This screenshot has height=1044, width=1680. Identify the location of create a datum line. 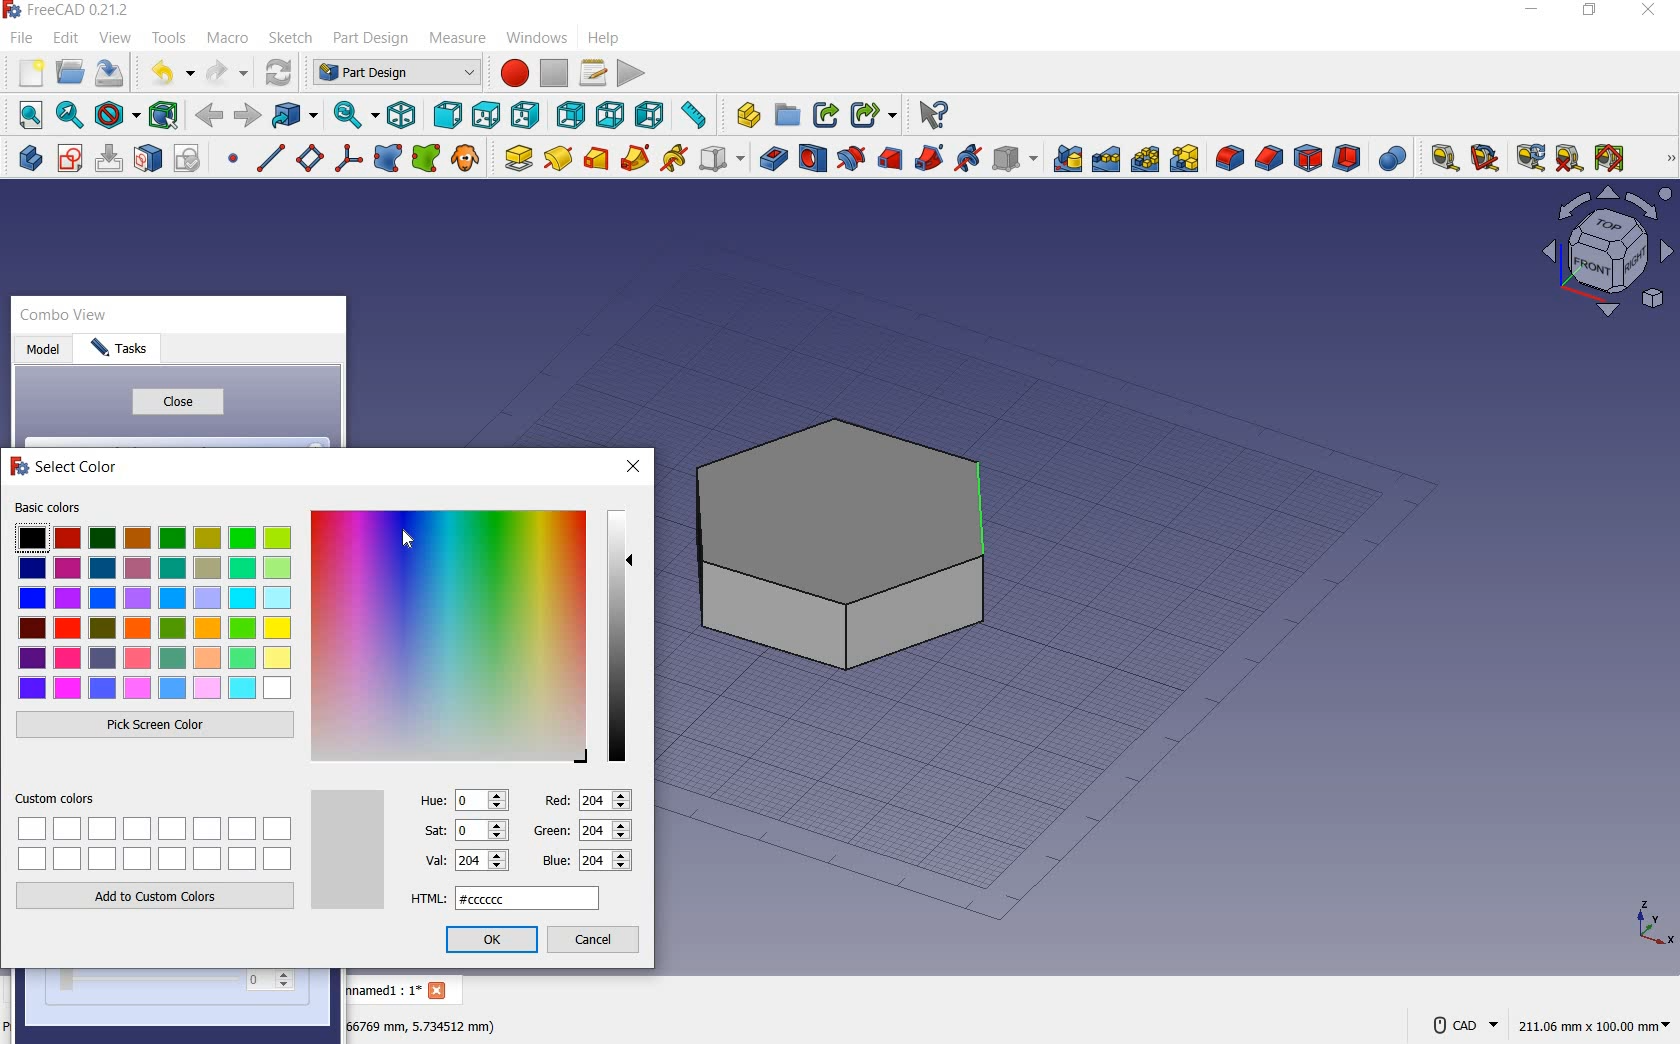
(268, 158).